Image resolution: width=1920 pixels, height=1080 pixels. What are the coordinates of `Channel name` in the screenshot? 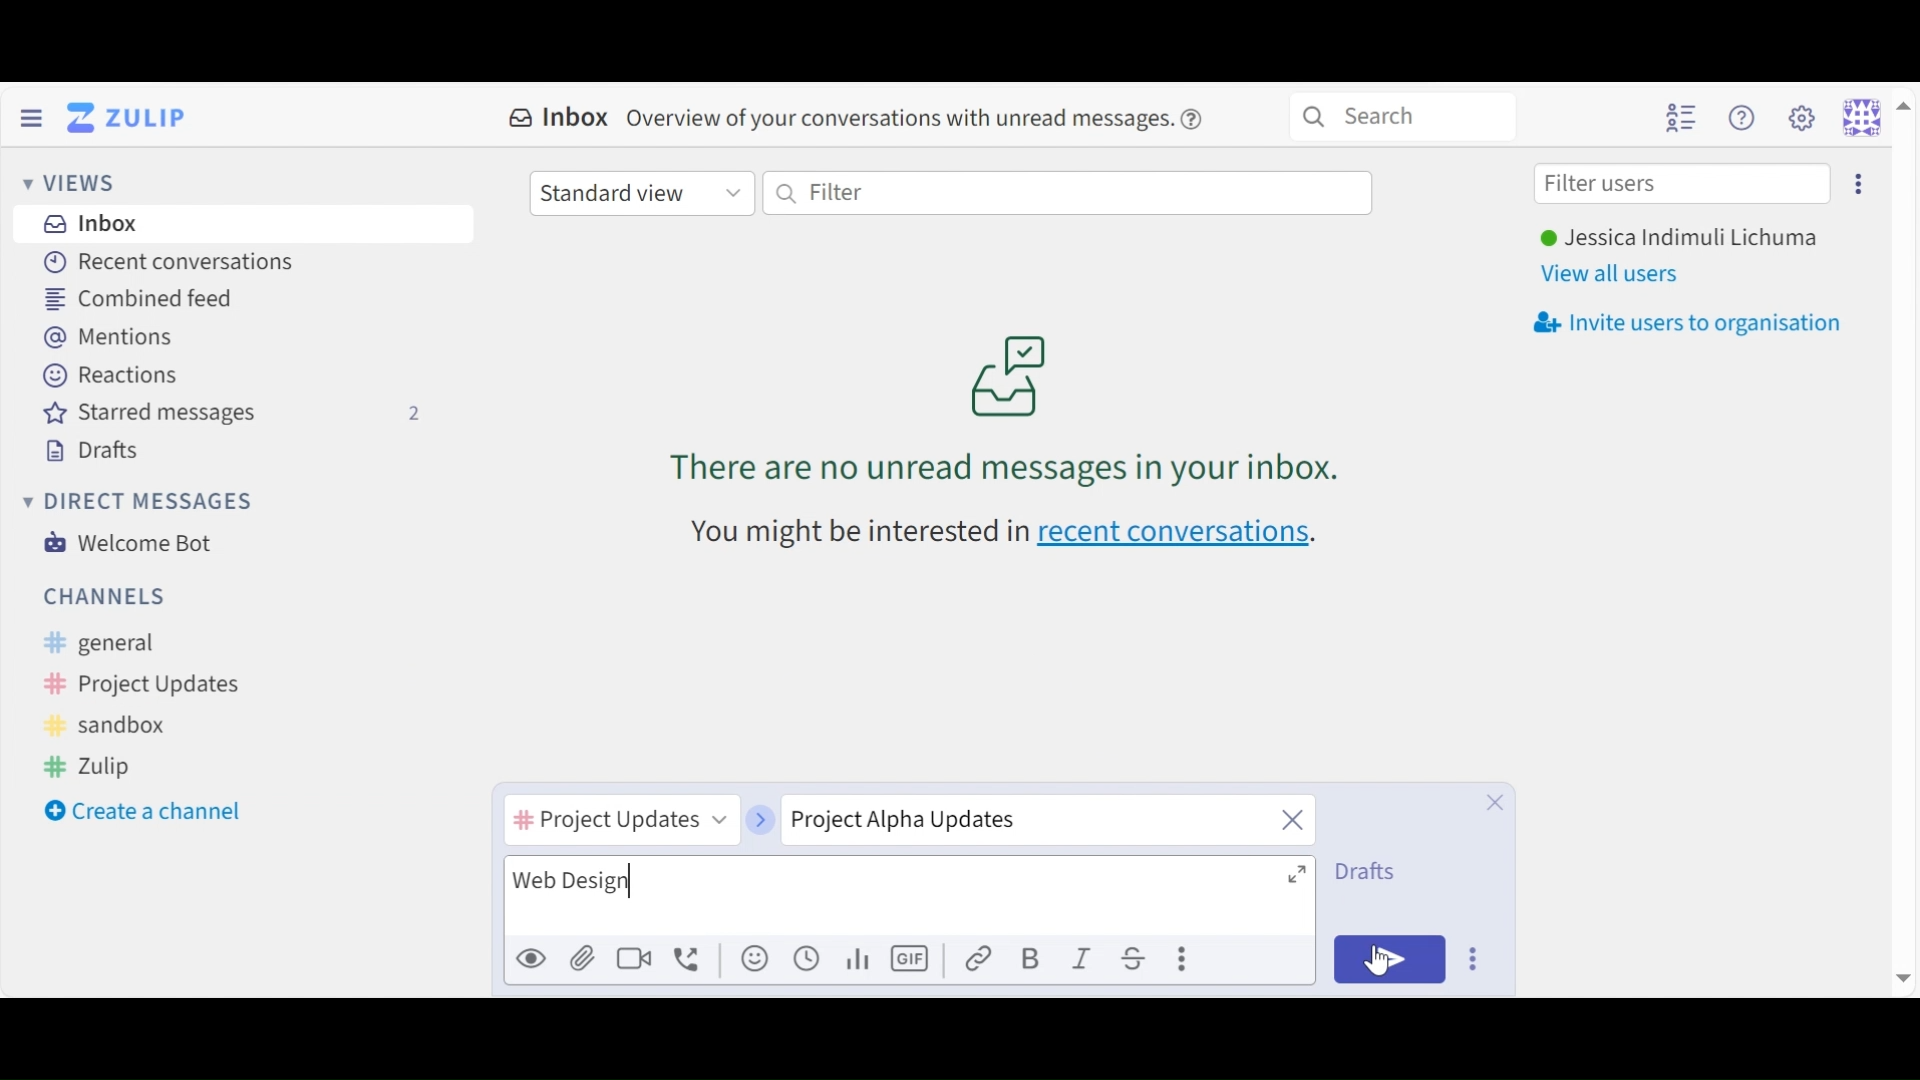 It's located at (616, 826).